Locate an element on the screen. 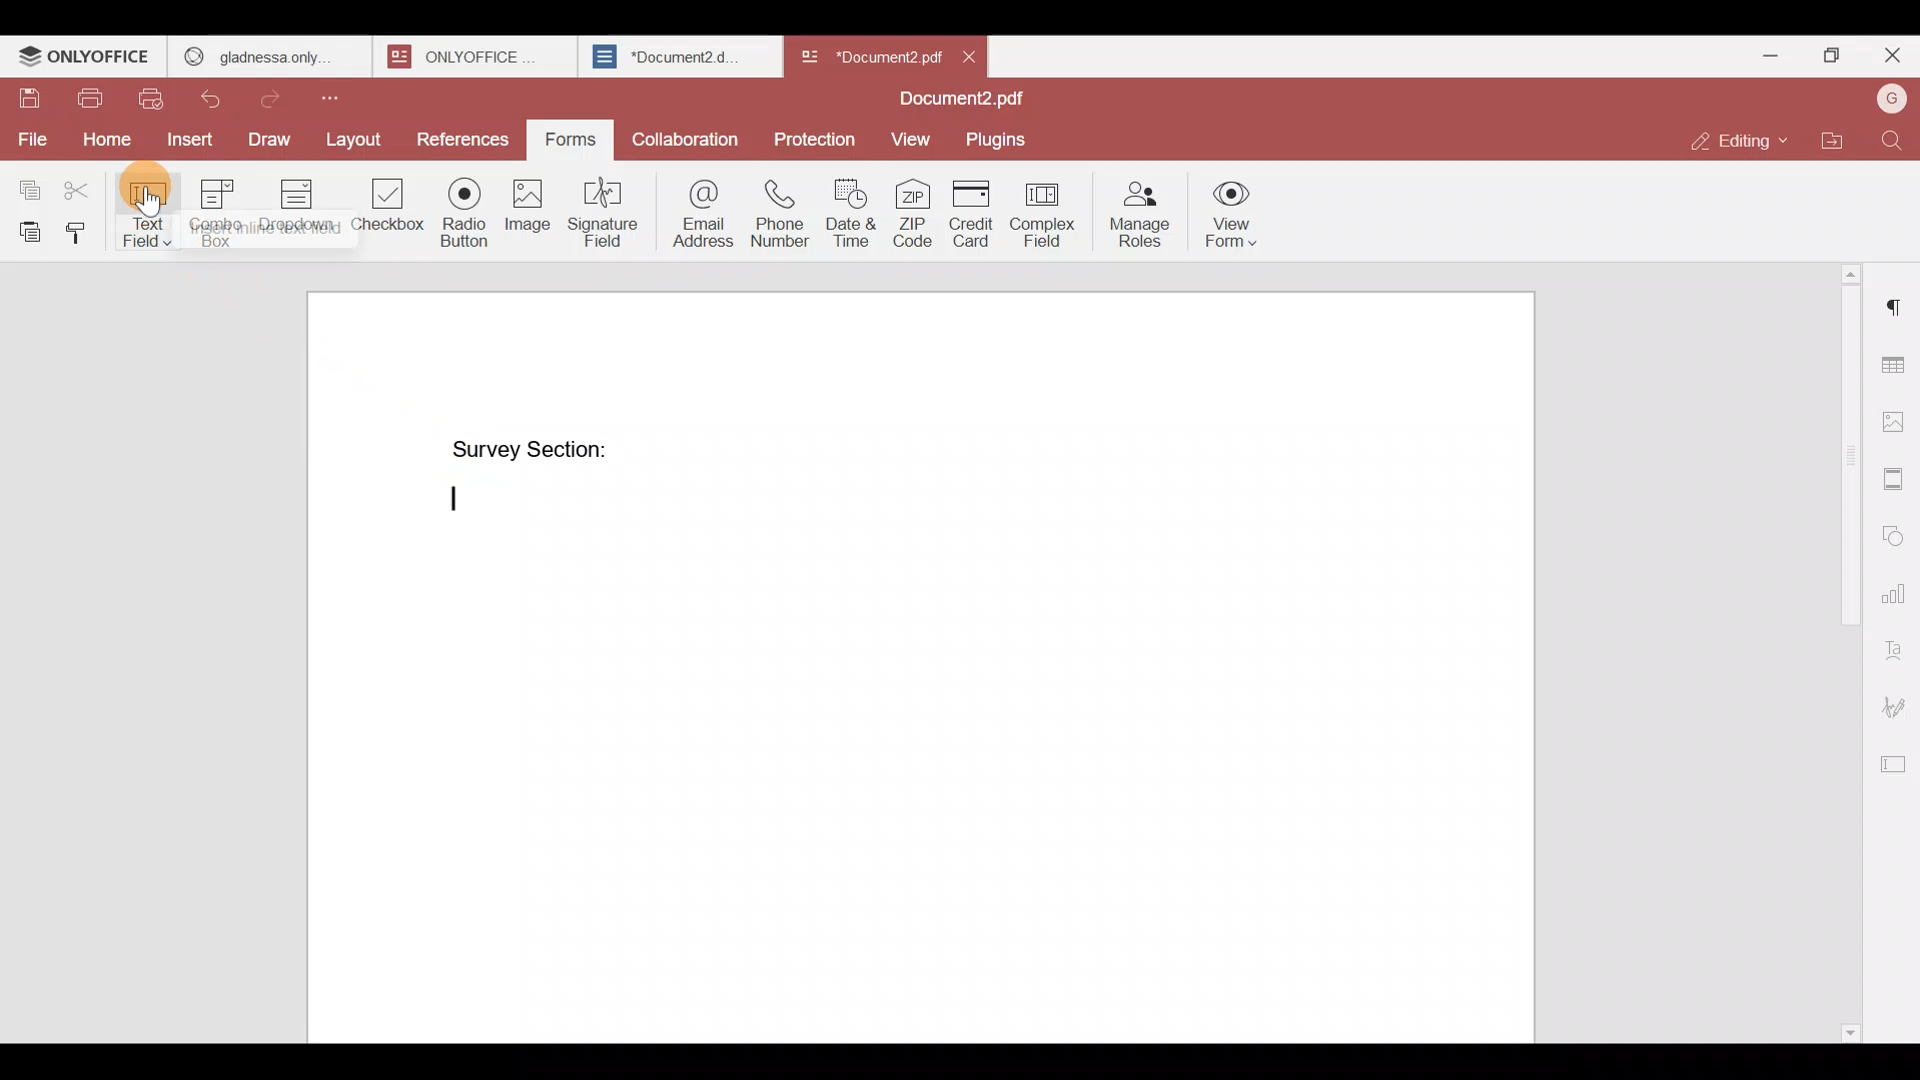  ONLYOFFICE is located at coordinates (85, 56).